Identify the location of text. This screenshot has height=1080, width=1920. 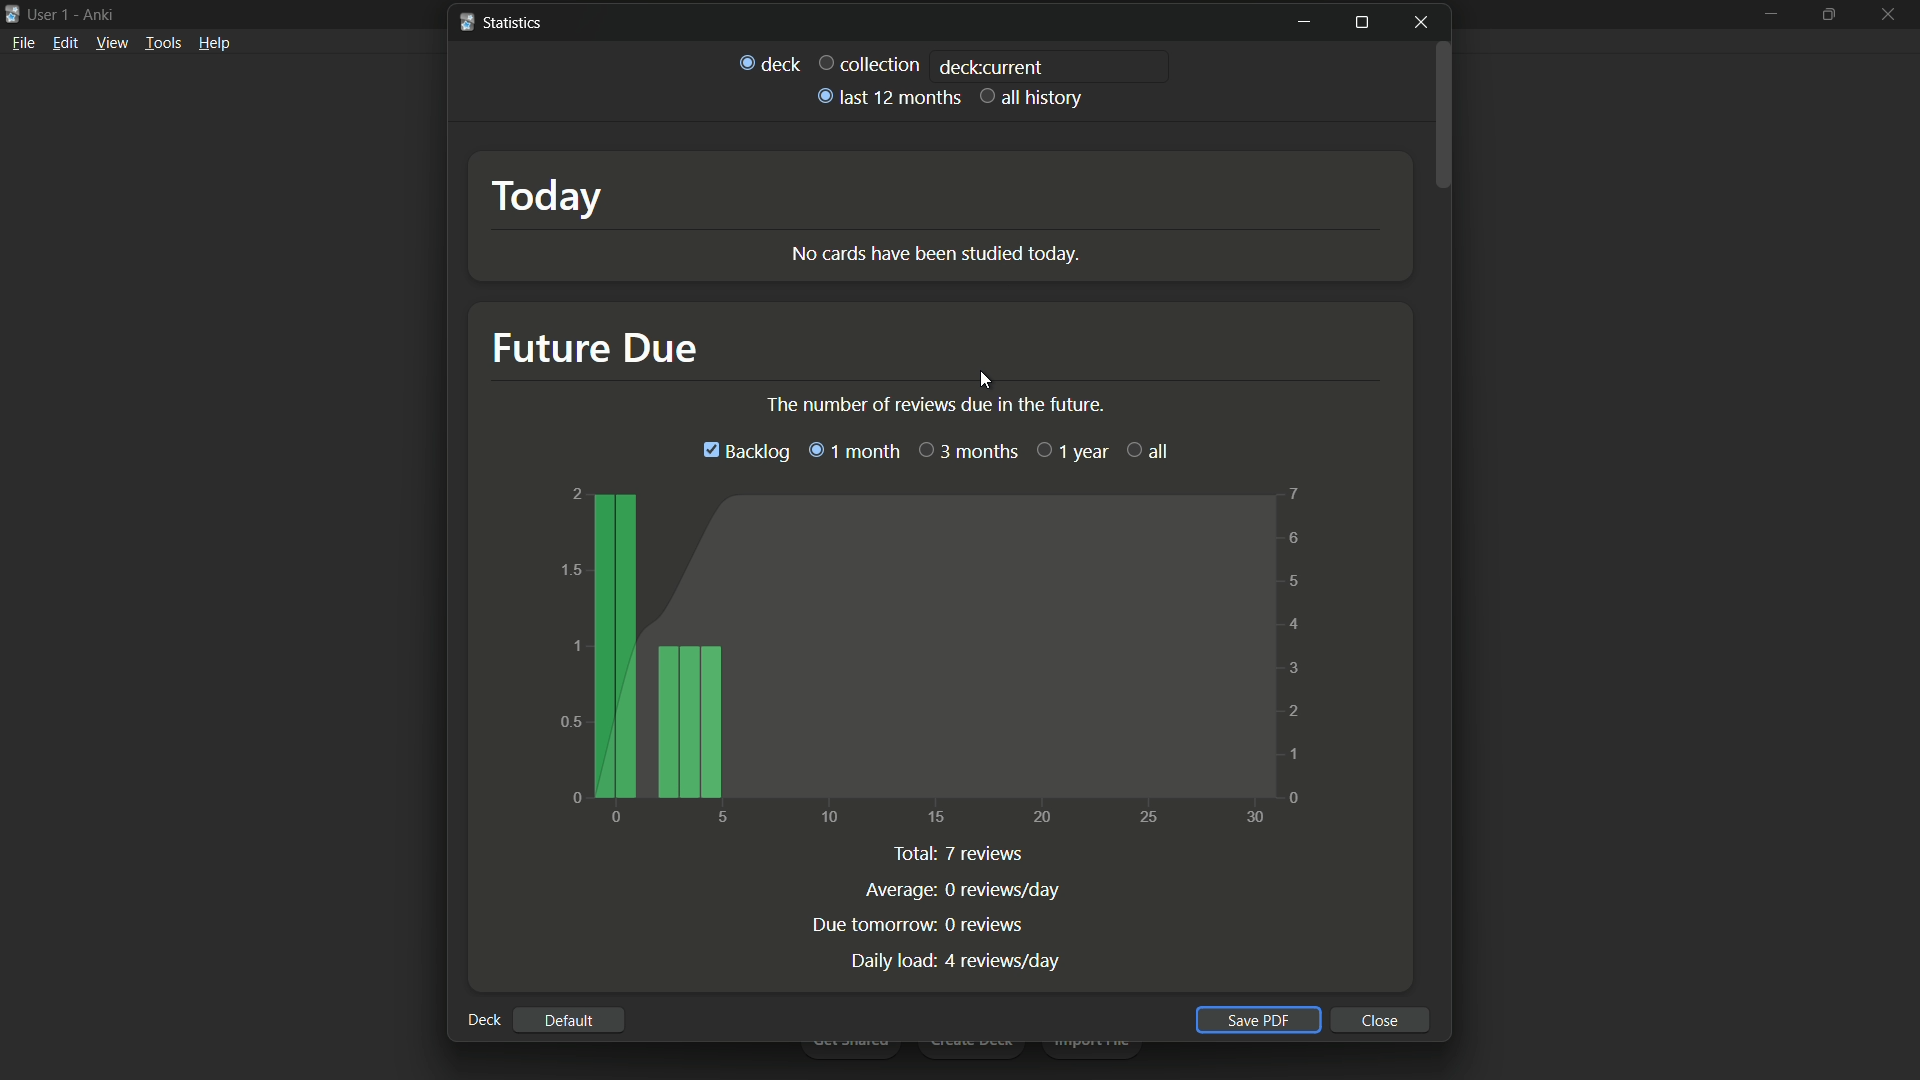
(933, 405).